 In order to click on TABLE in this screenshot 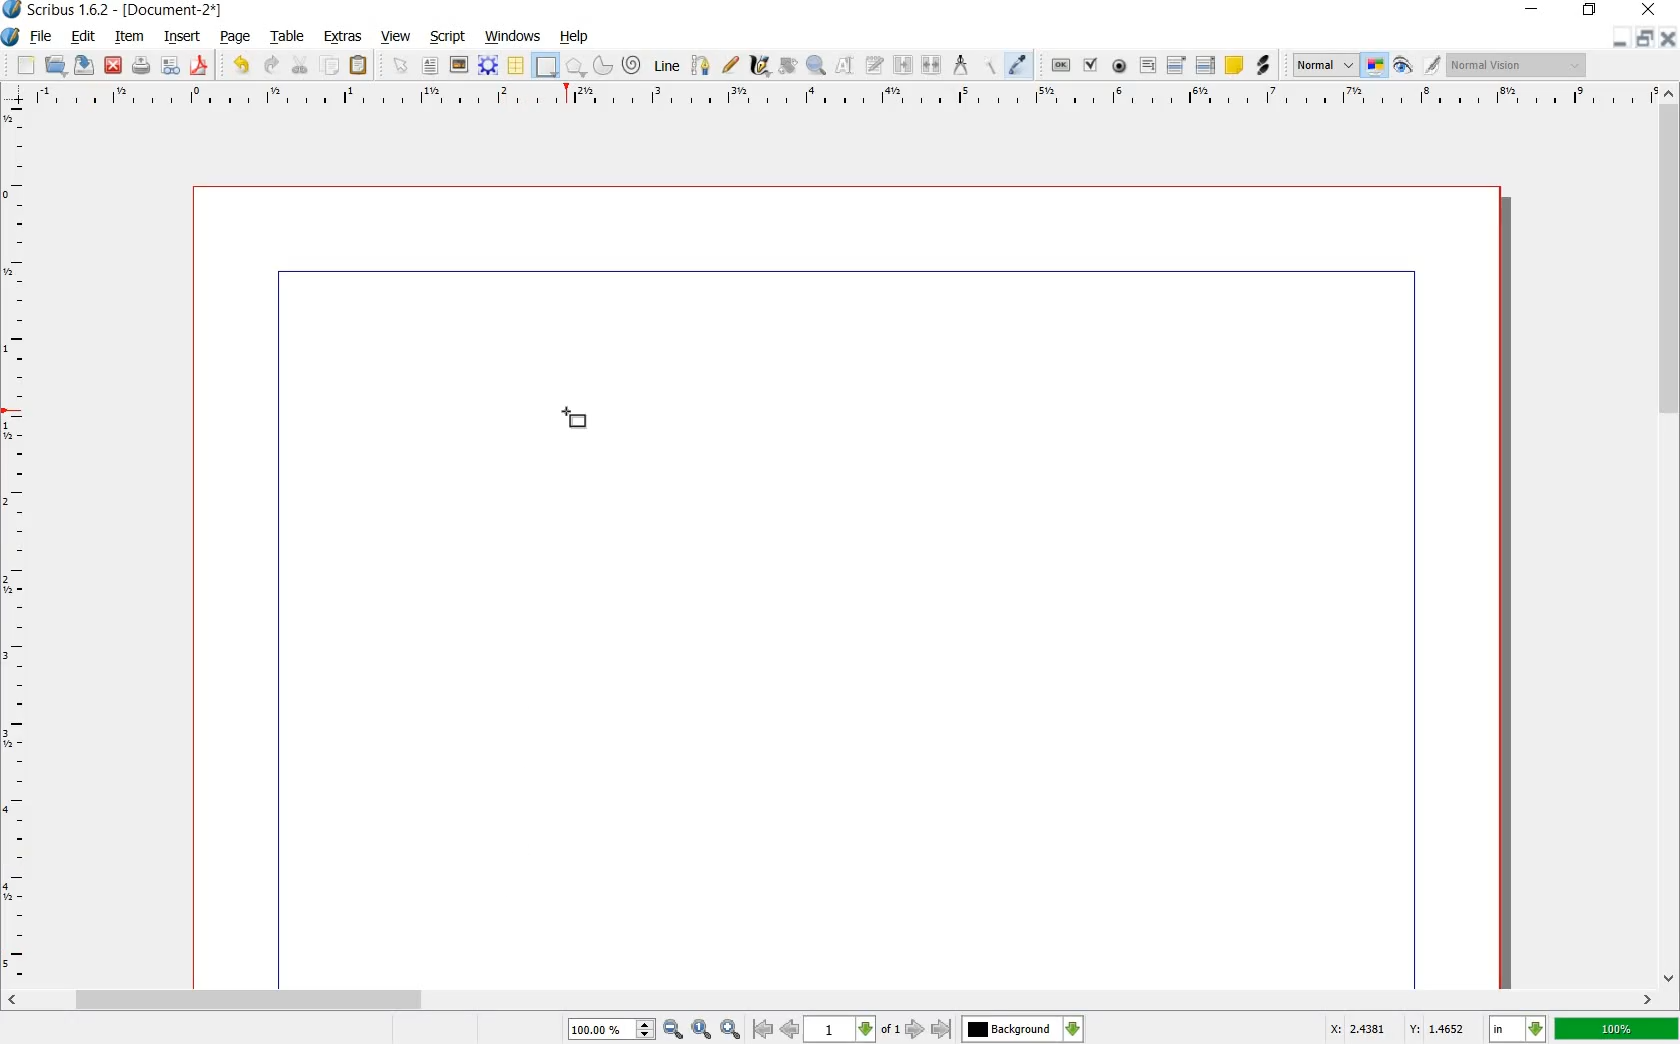, I will do `click(517, 66)`.